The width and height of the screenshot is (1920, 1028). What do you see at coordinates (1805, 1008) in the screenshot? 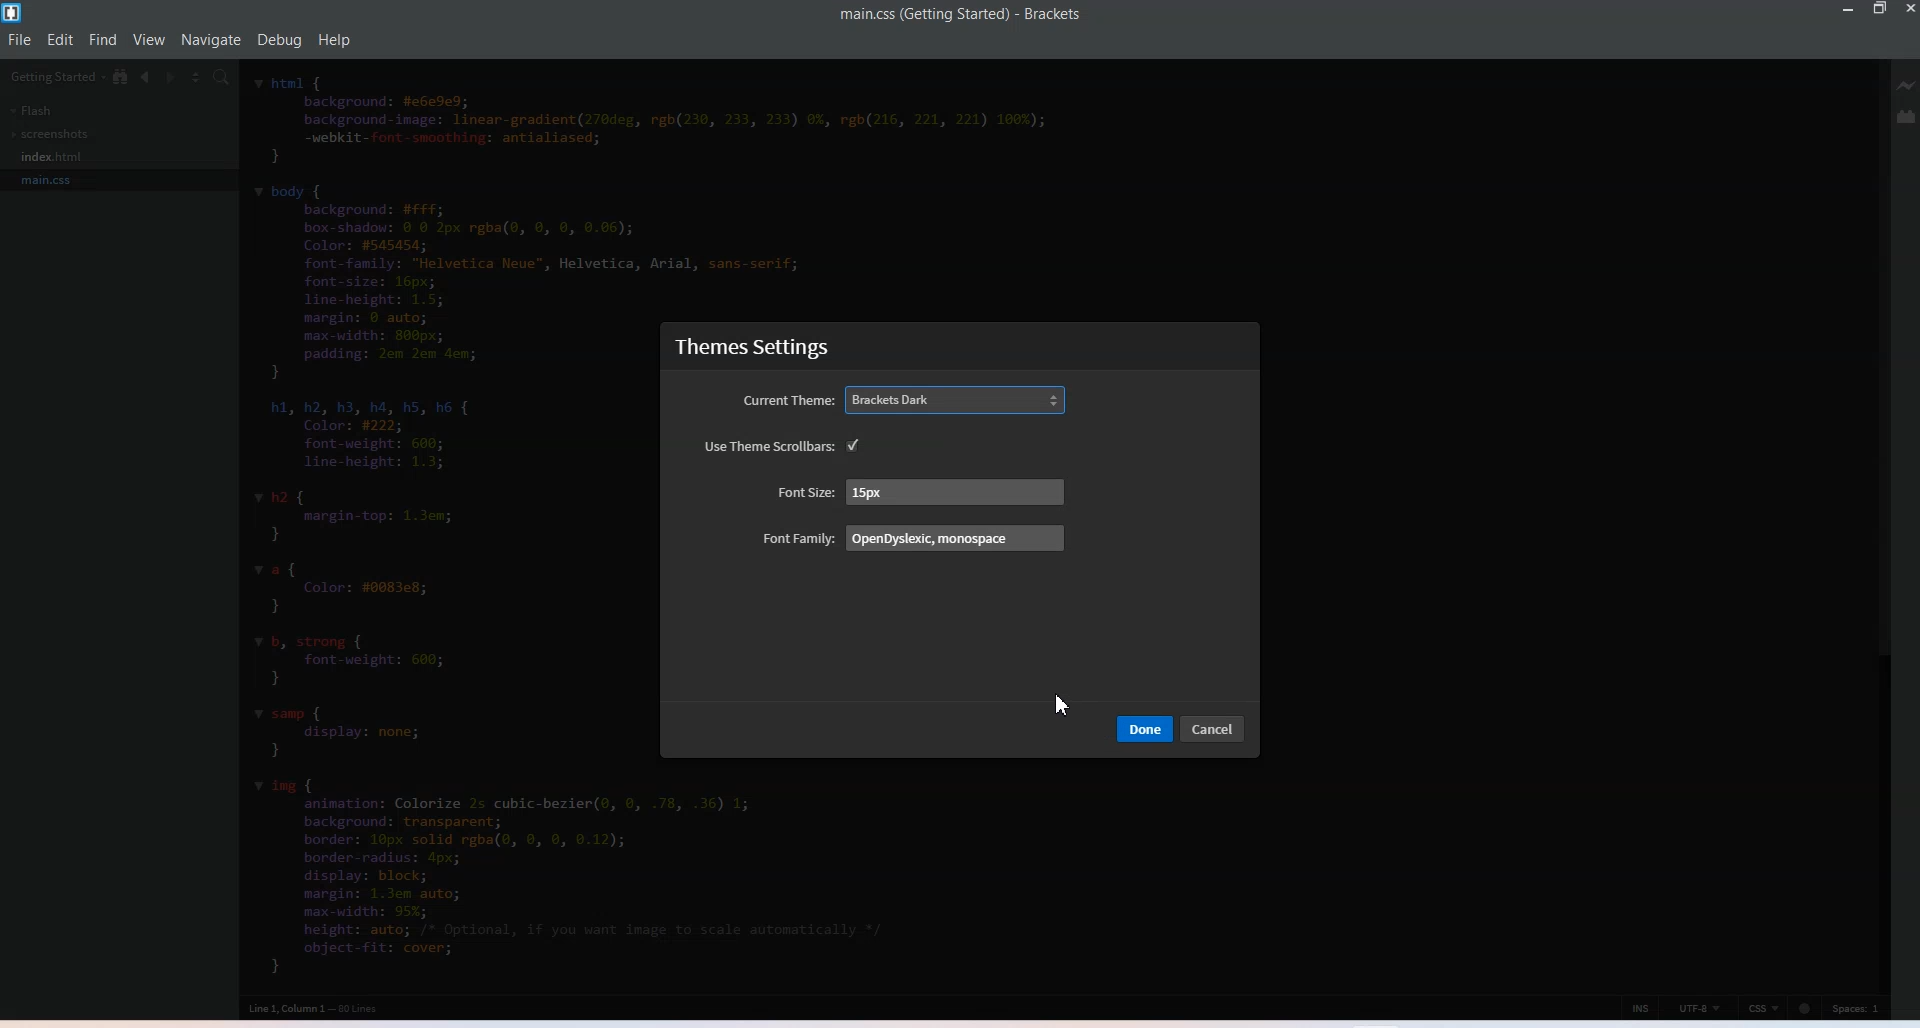
I see `circle` at bounding box center [1805, 1008].